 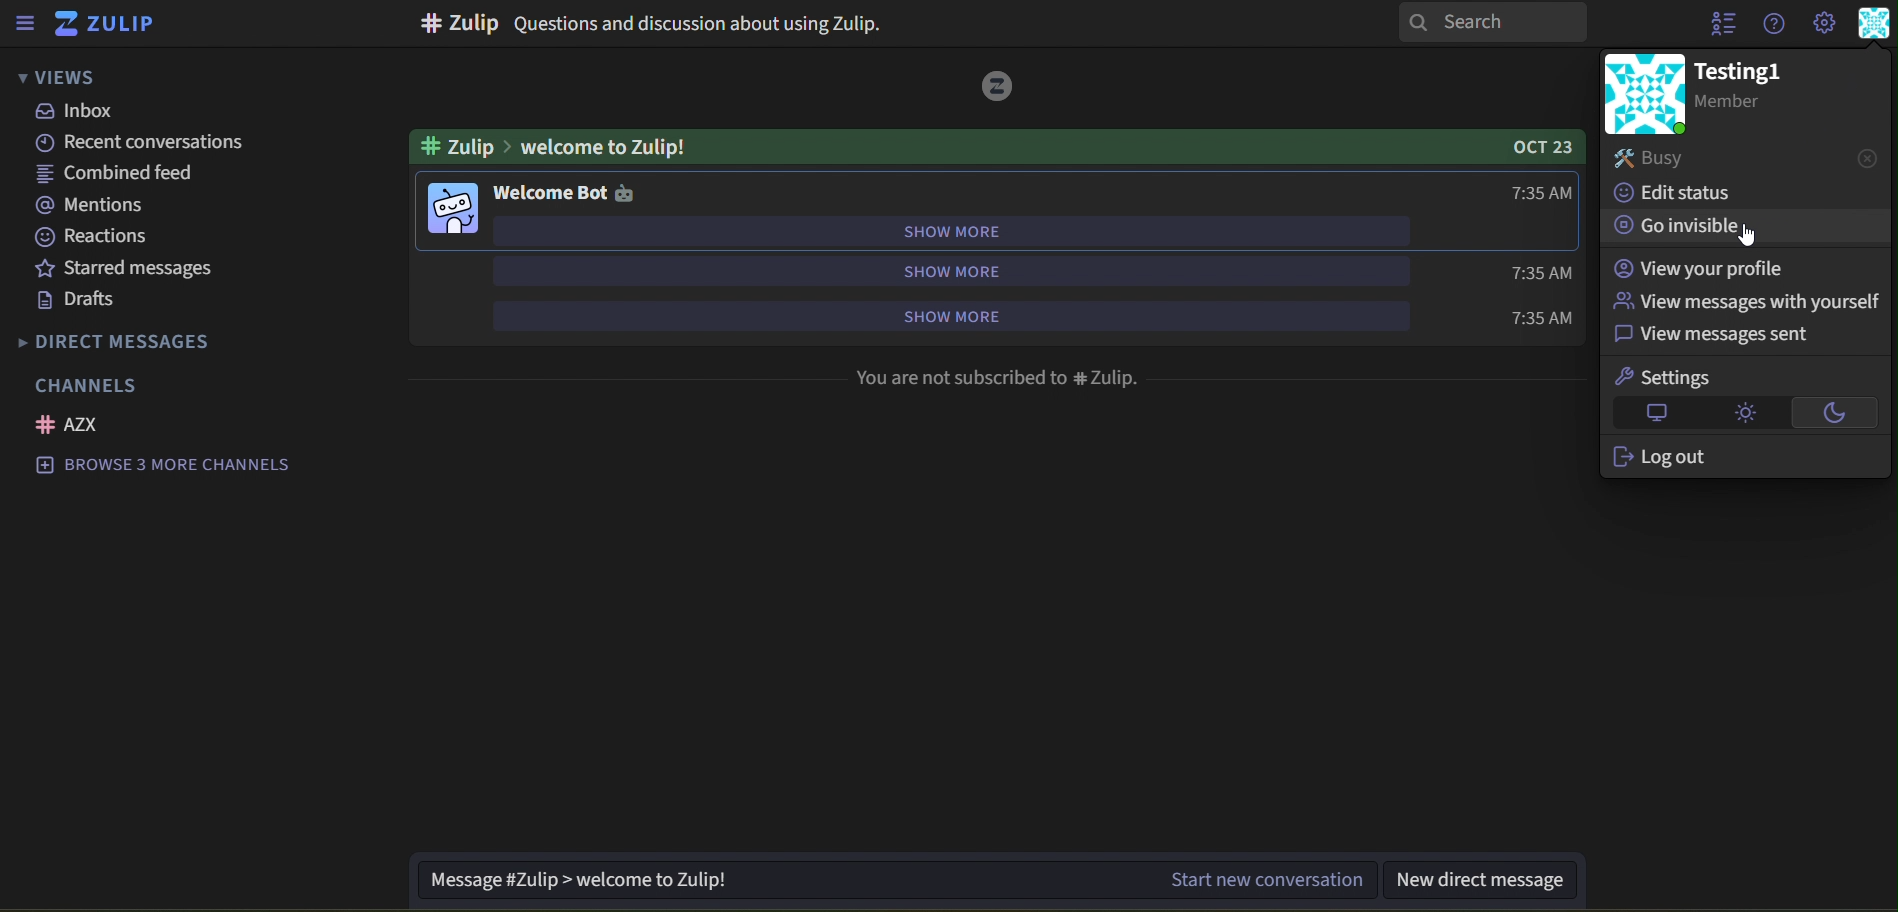 What do you see at coordinates (72, 78) in the screenshot?
I see `views` at bounding box center [72, 78].